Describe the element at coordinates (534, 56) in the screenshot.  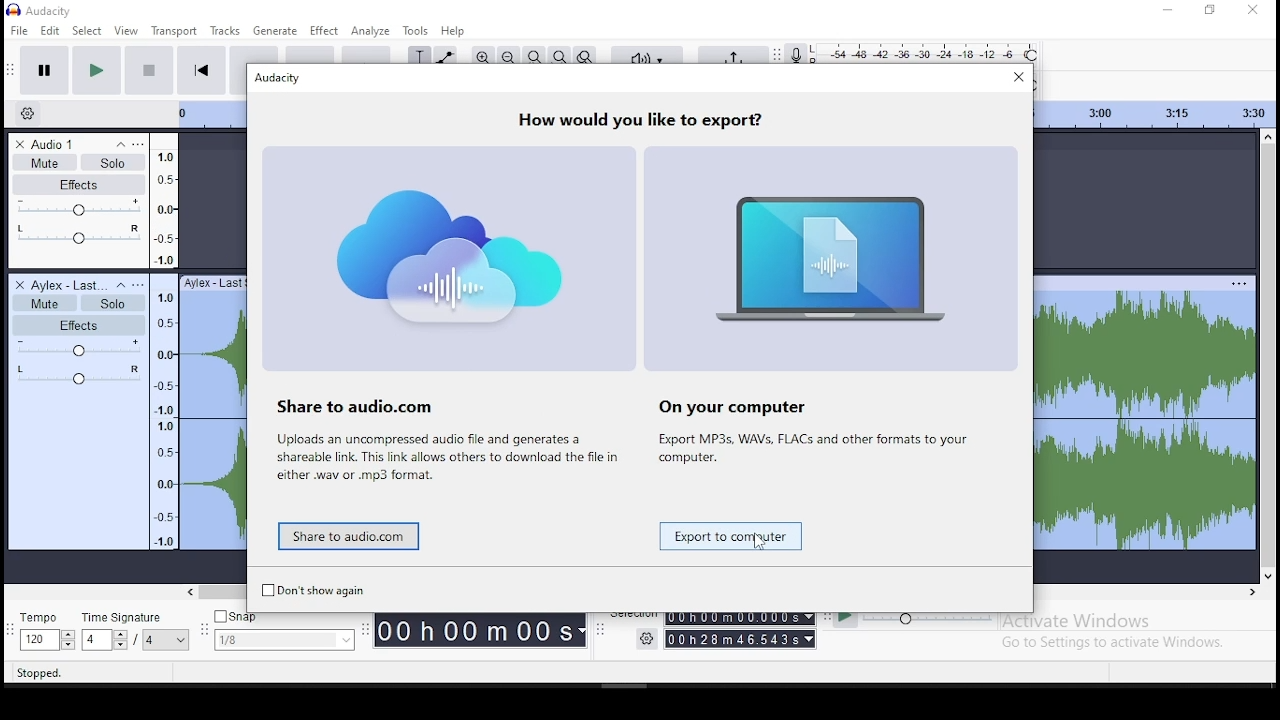
I see `fit selection to width` at that location.